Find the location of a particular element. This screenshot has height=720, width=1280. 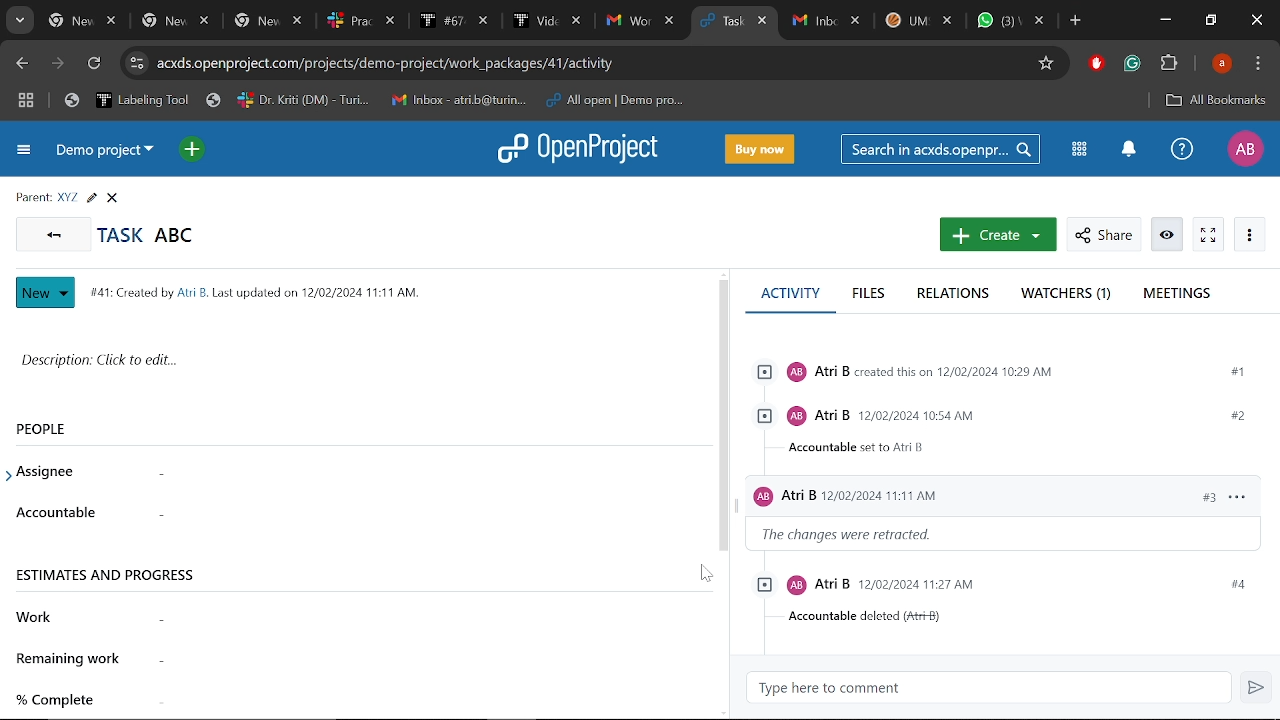

Profile is located at coordinates (1222, 65).